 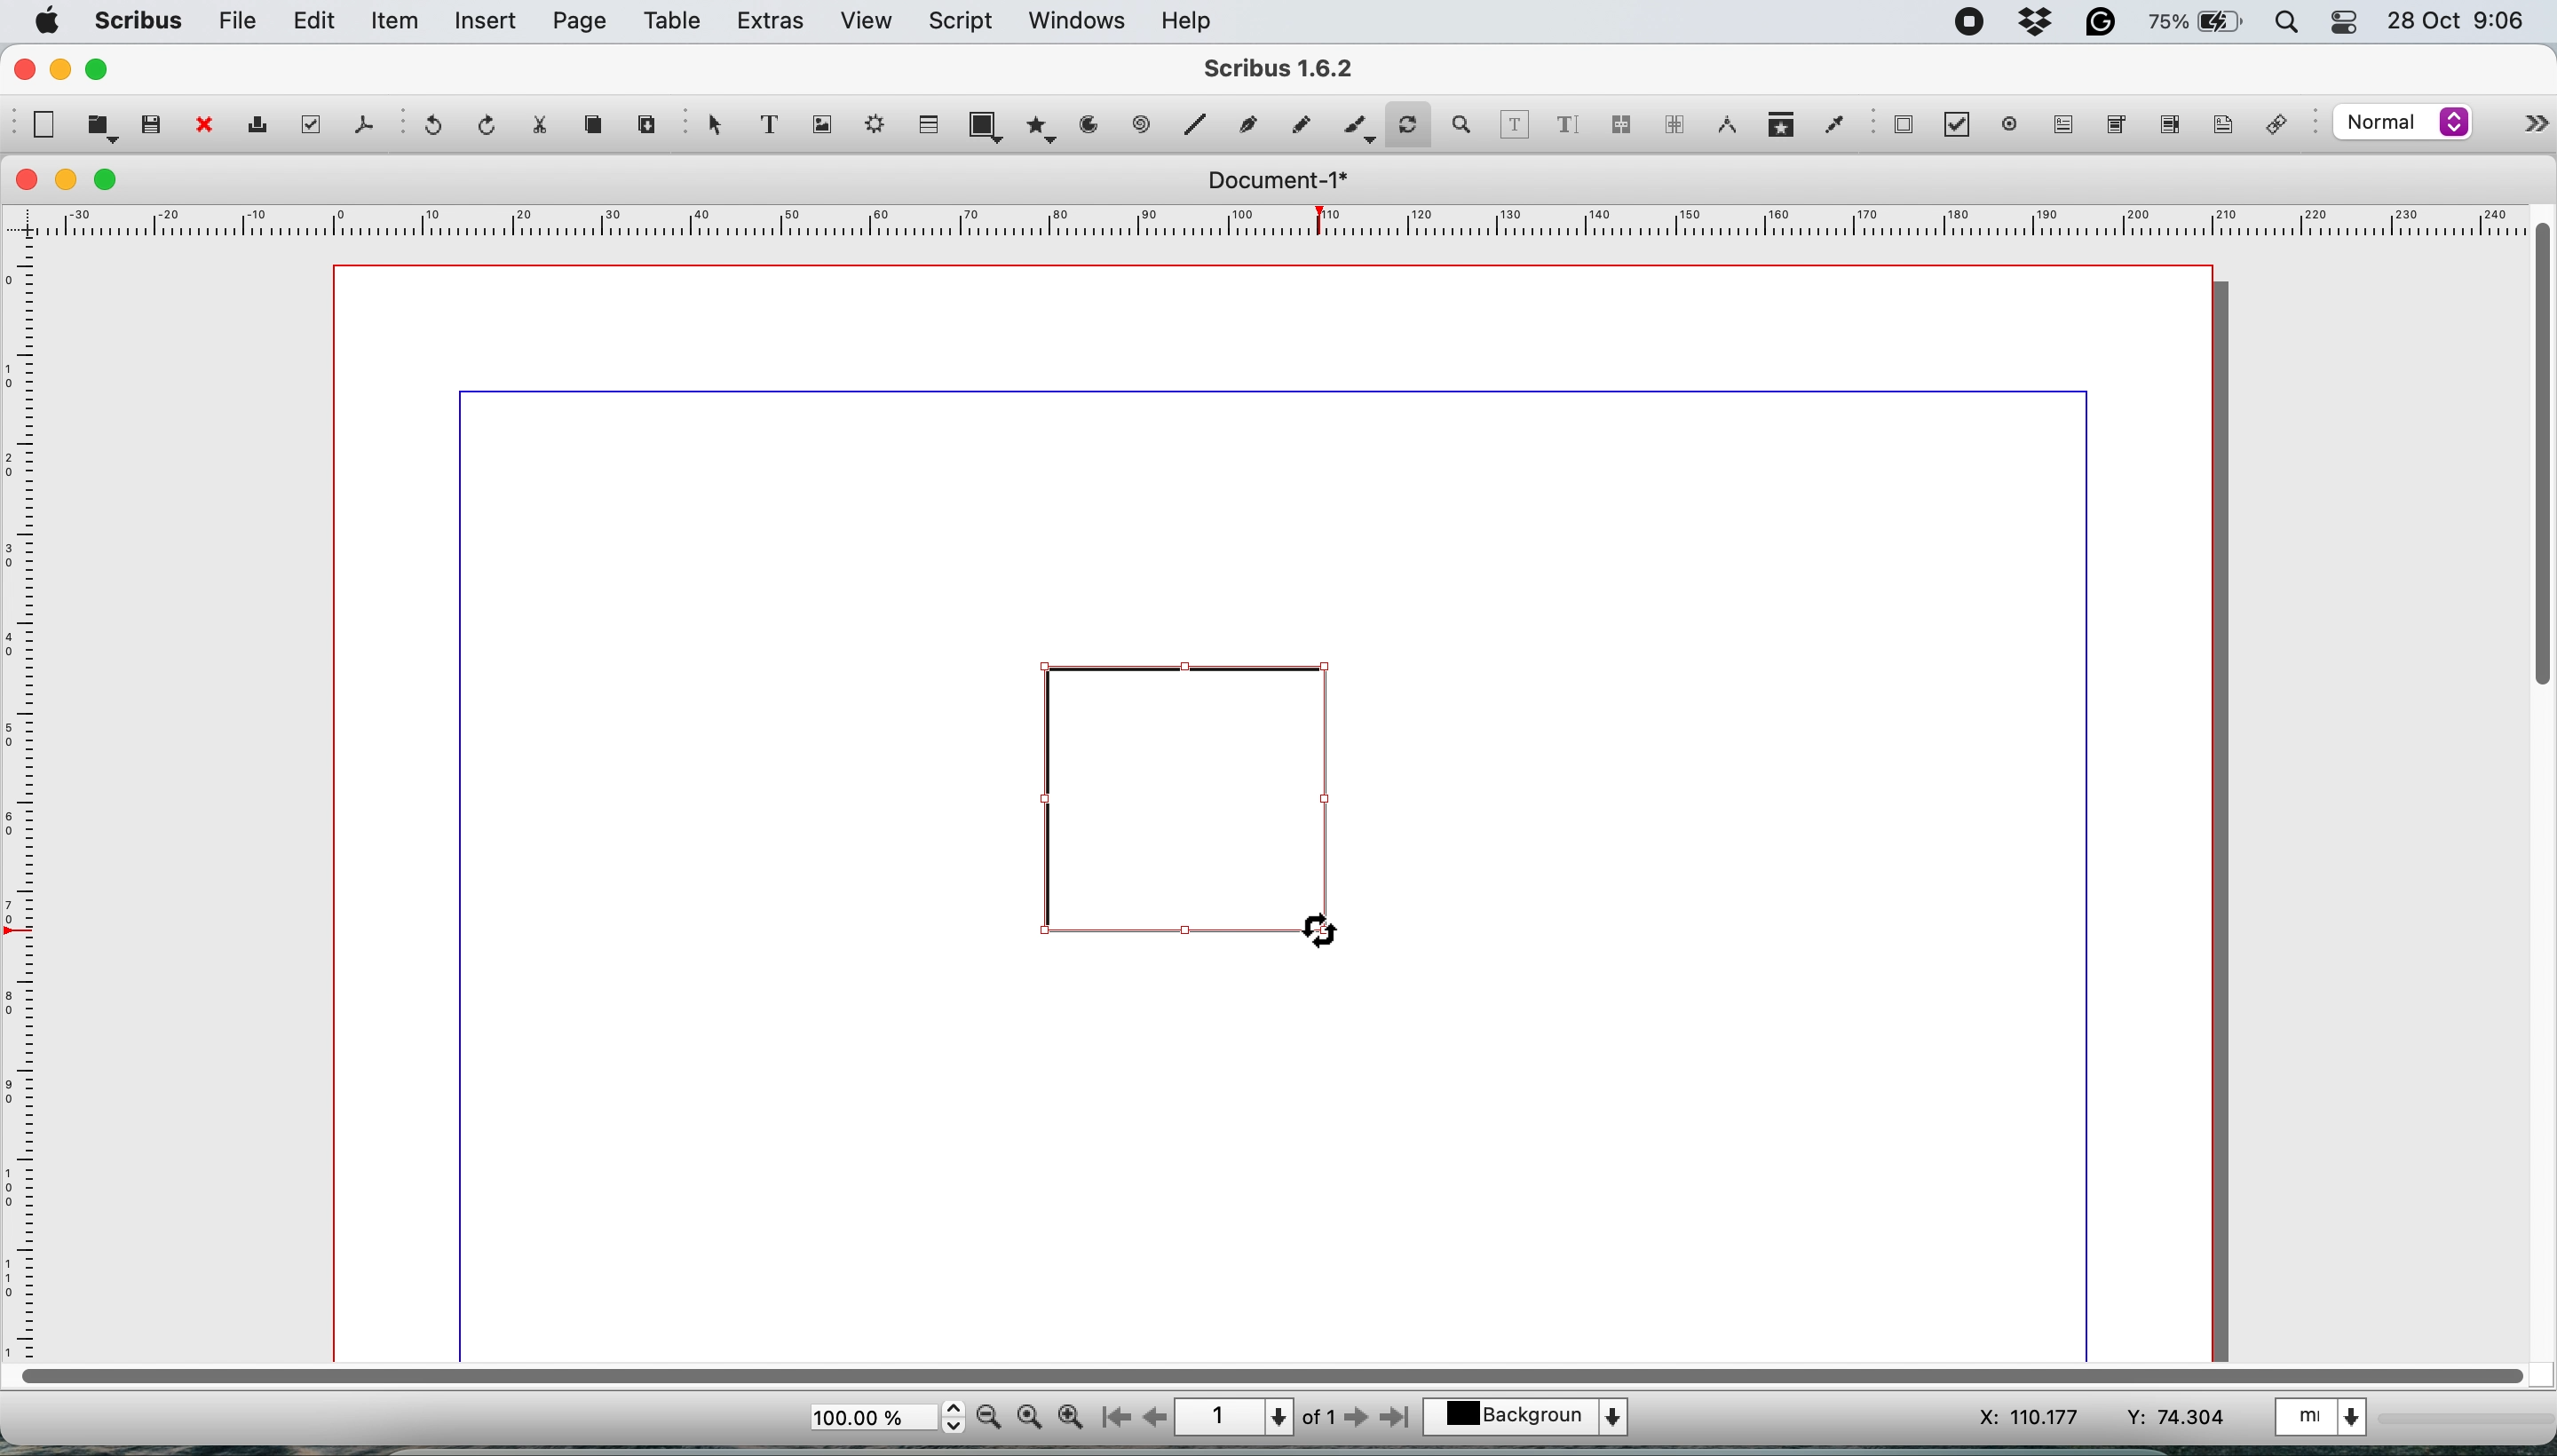 What do you see at coordinates (44, 125) in the screenshot?
I see `new` at bounding box center [44, 125].